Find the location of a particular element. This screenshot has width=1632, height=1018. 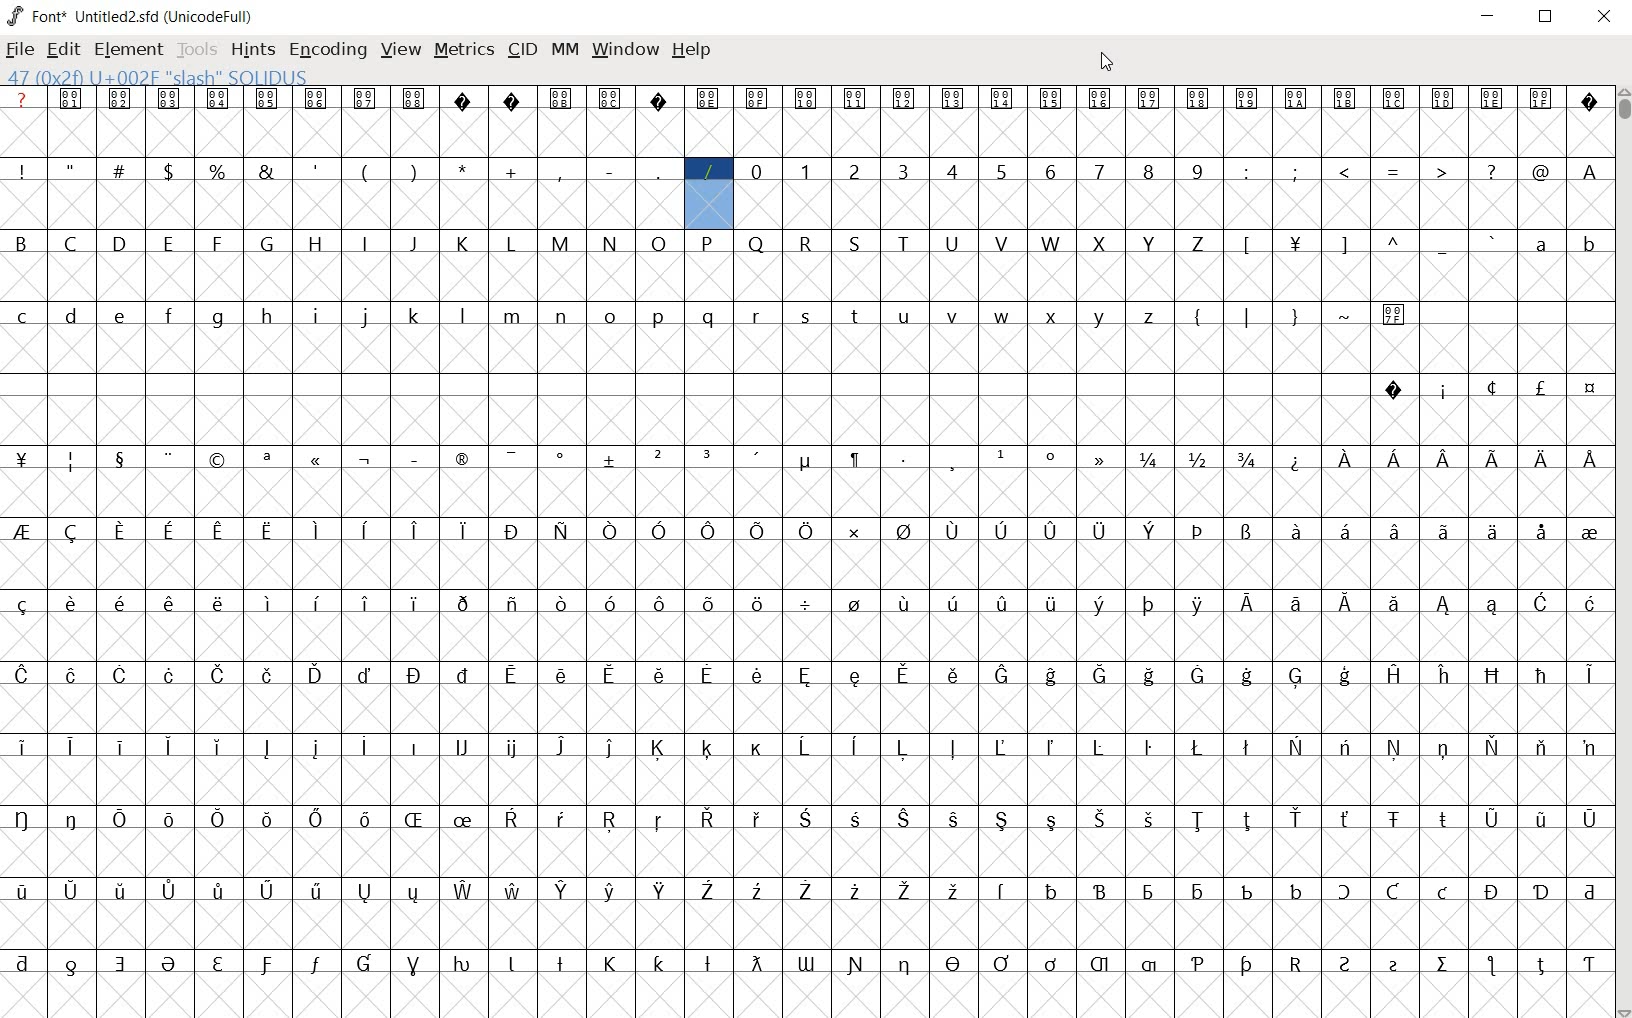

glyph is located at coordinates (71, 676).